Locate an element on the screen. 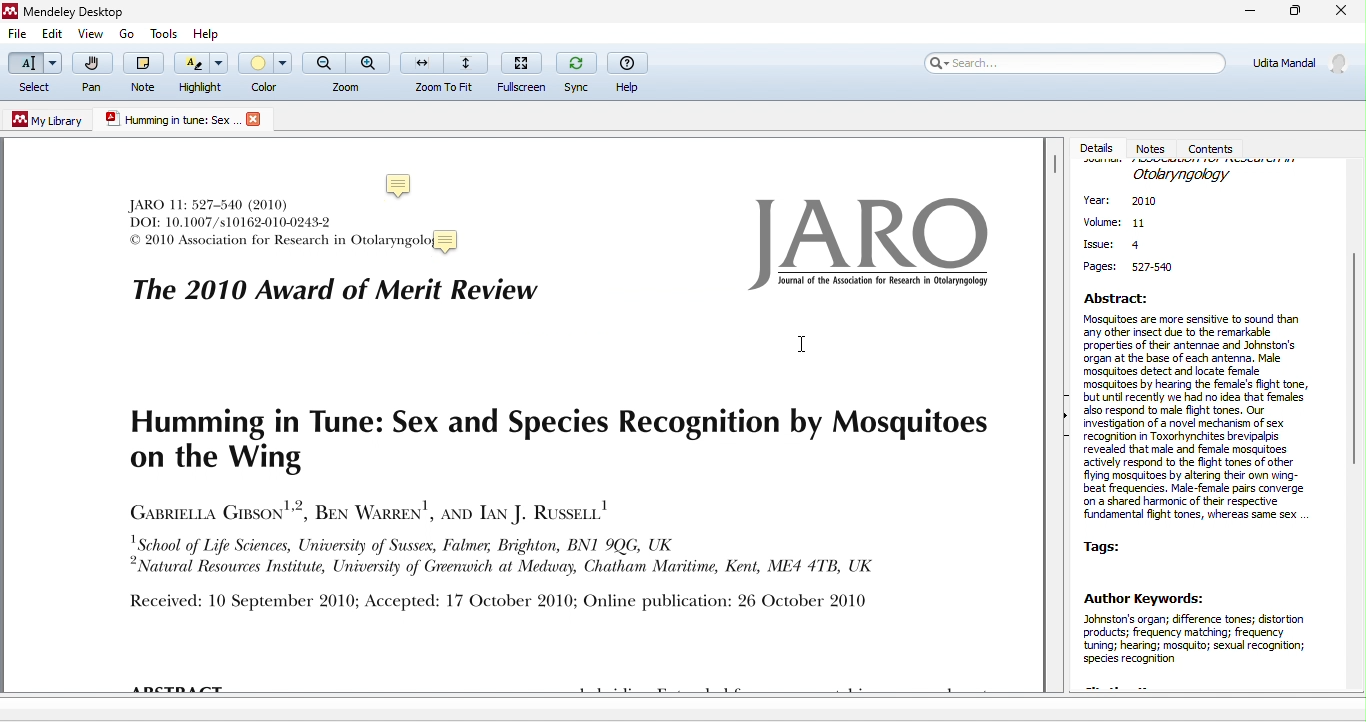 The width and height of the screenshot is (1366, 722). fullscreen is located at coordinates (520, 72).